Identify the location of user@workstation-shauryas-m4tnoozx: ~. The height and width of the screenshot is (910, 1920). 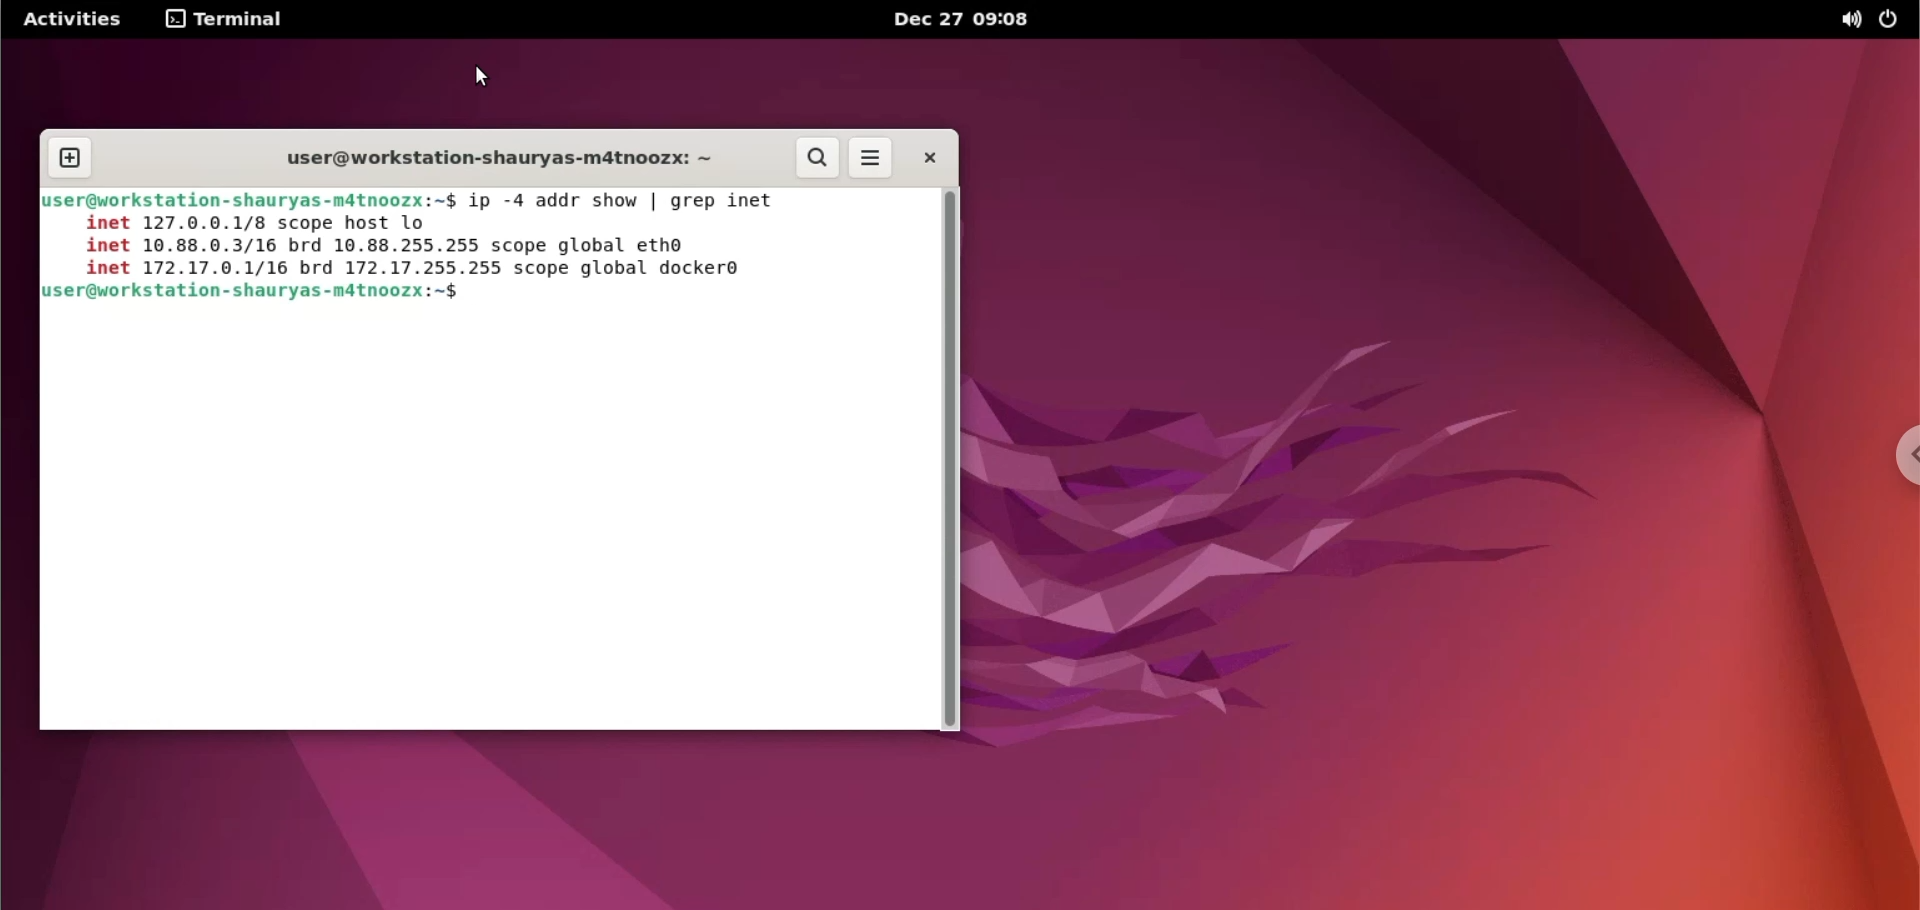
(488, 159).